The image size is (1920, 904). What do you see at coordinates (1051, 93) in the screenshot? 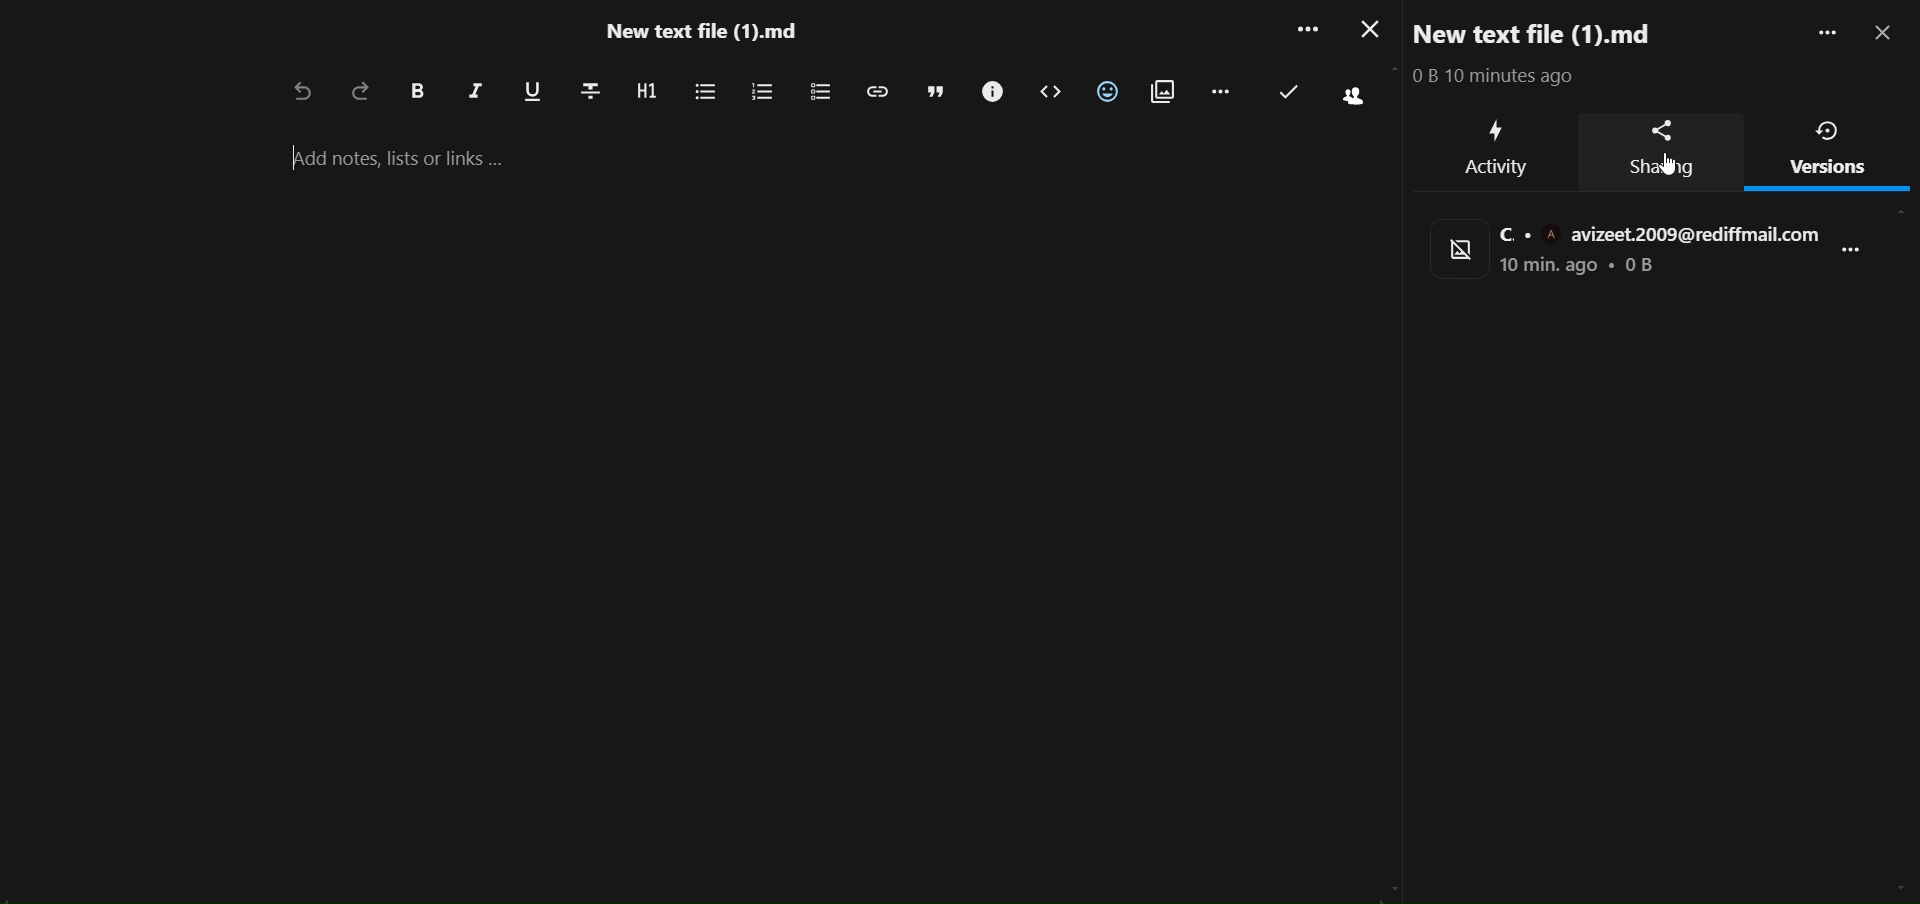
I see `code block` at bounding box center [1051, 93].